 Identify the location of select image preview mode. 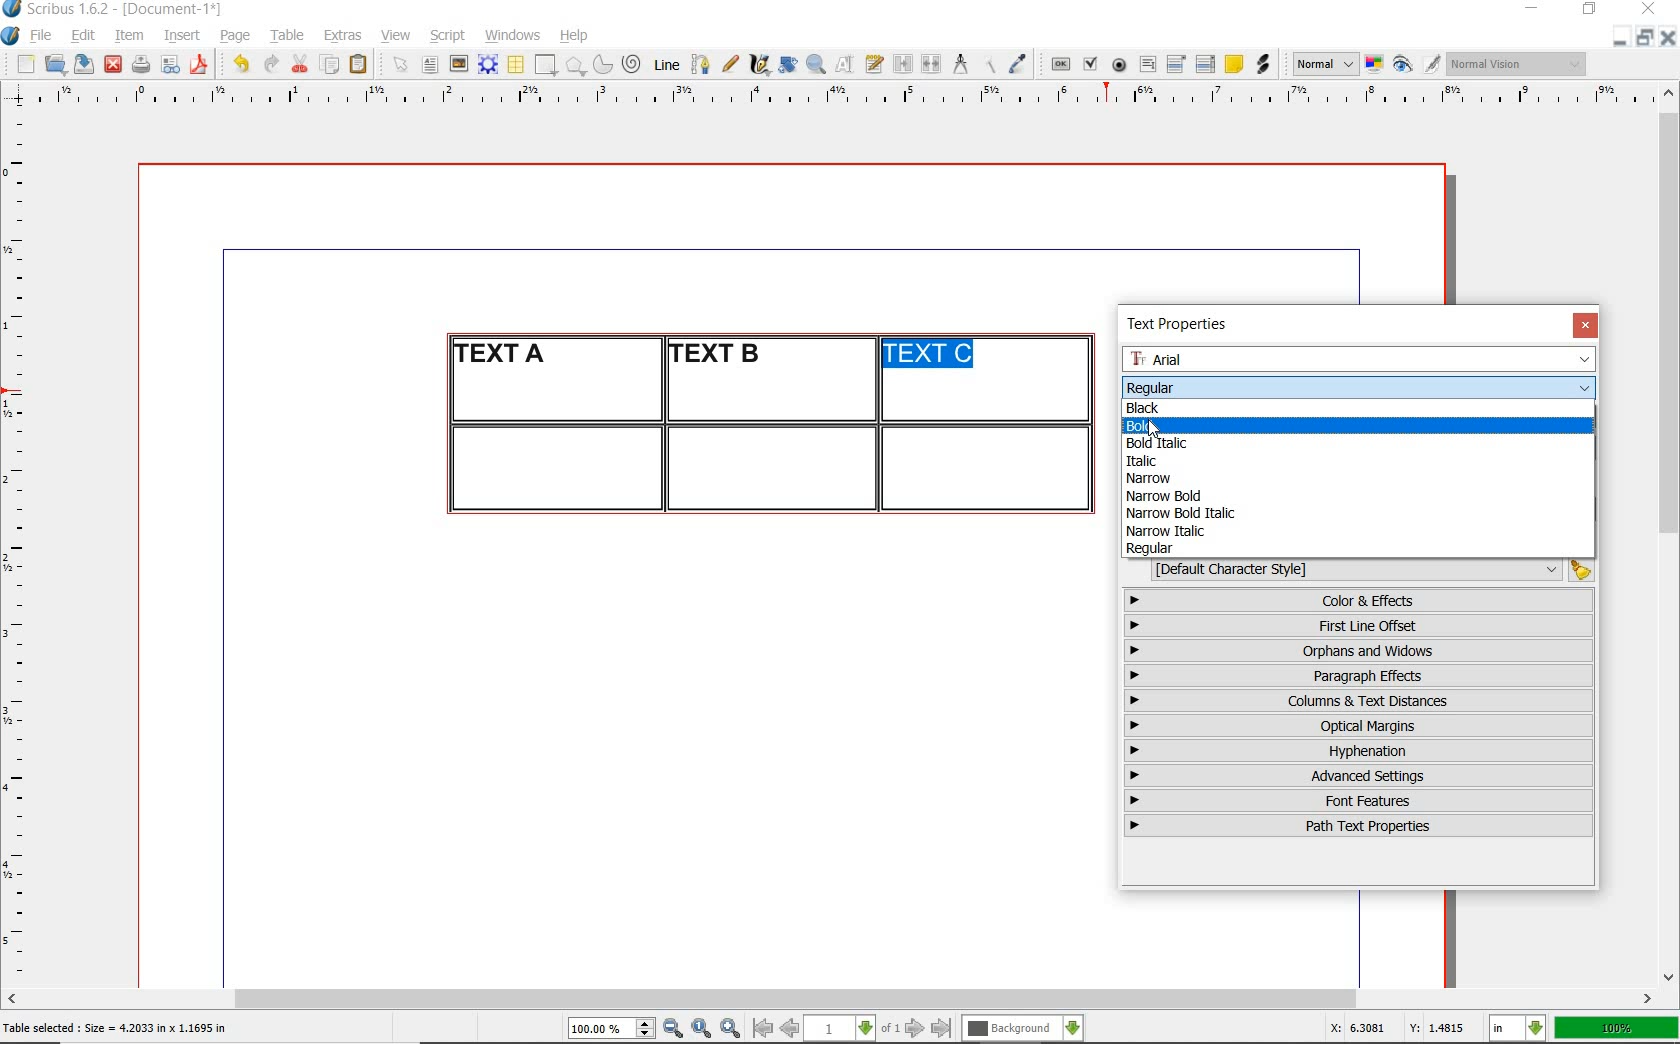
(1324, 65).